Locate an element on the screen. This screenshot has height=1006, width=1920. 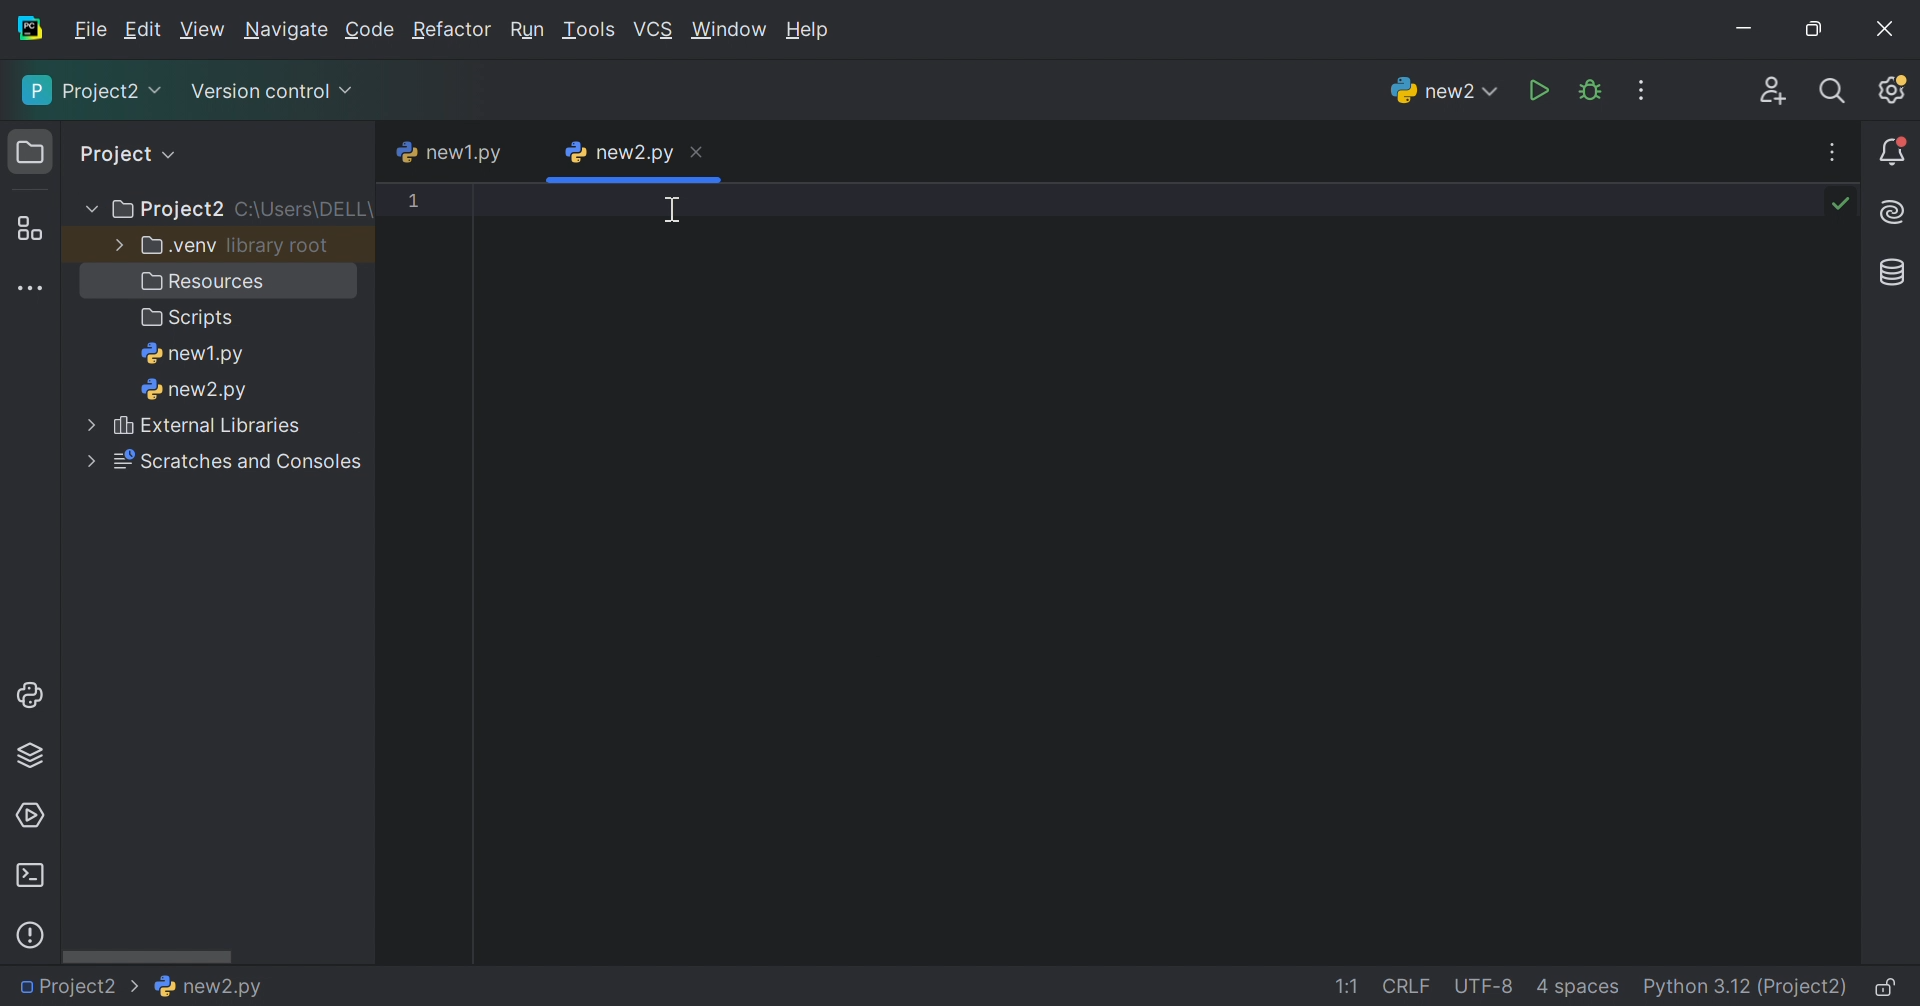
Help is located at coordinates (804, 27).